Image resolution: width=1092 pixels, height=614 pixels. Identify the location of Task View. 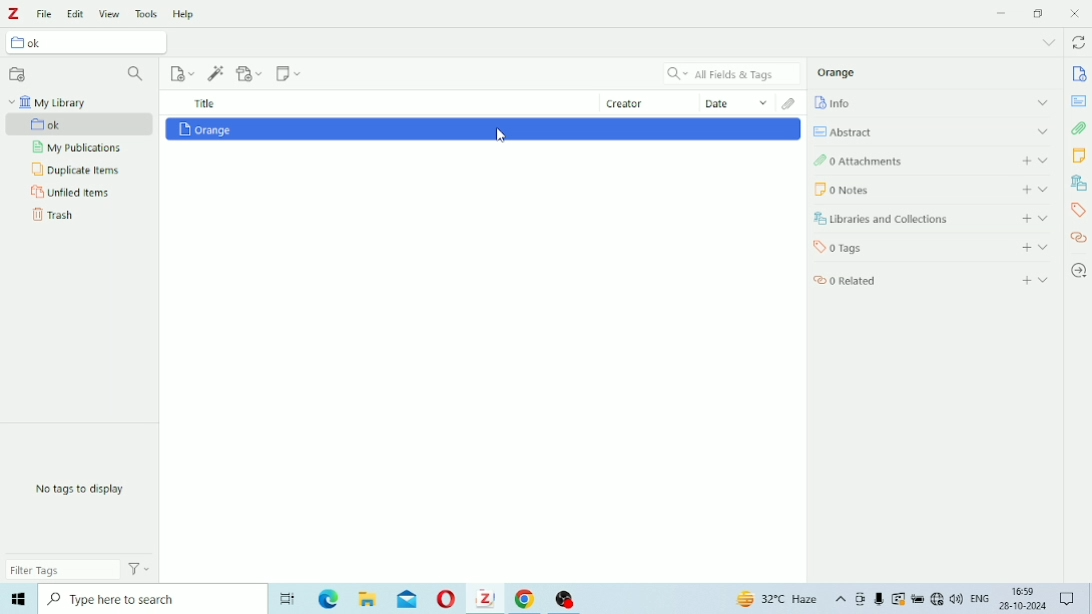
(287, 600).